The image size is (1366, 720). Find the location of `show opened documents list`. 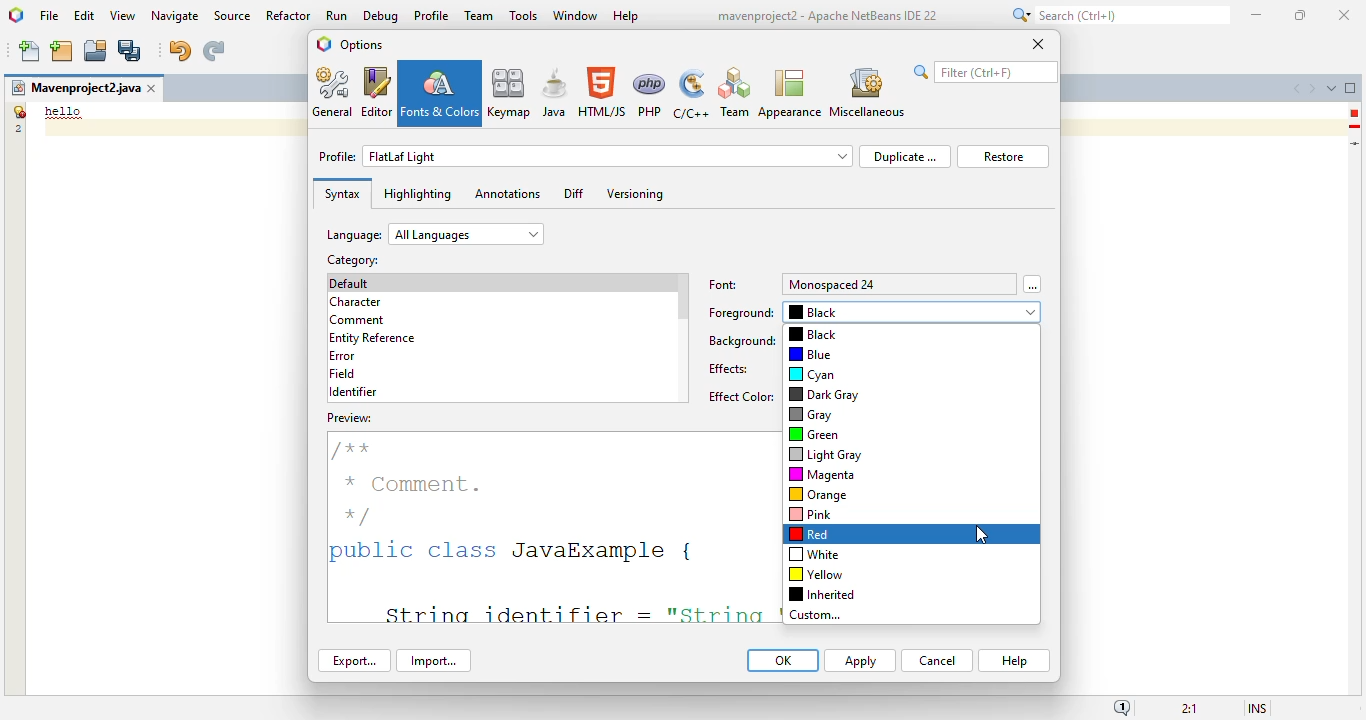

show opened documents list is located at coordinates (1331, 88).